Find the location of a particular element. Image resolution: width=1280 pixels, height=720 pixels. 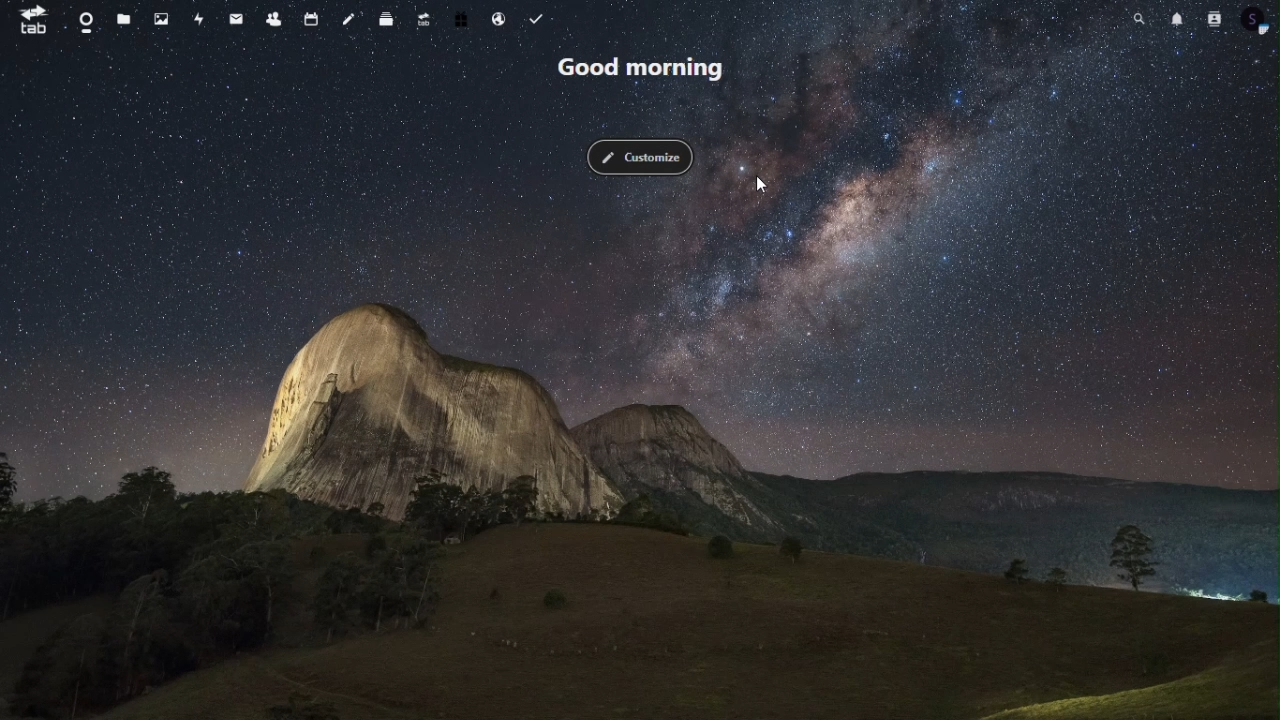

upgrade is located at coordinates (424, 16).